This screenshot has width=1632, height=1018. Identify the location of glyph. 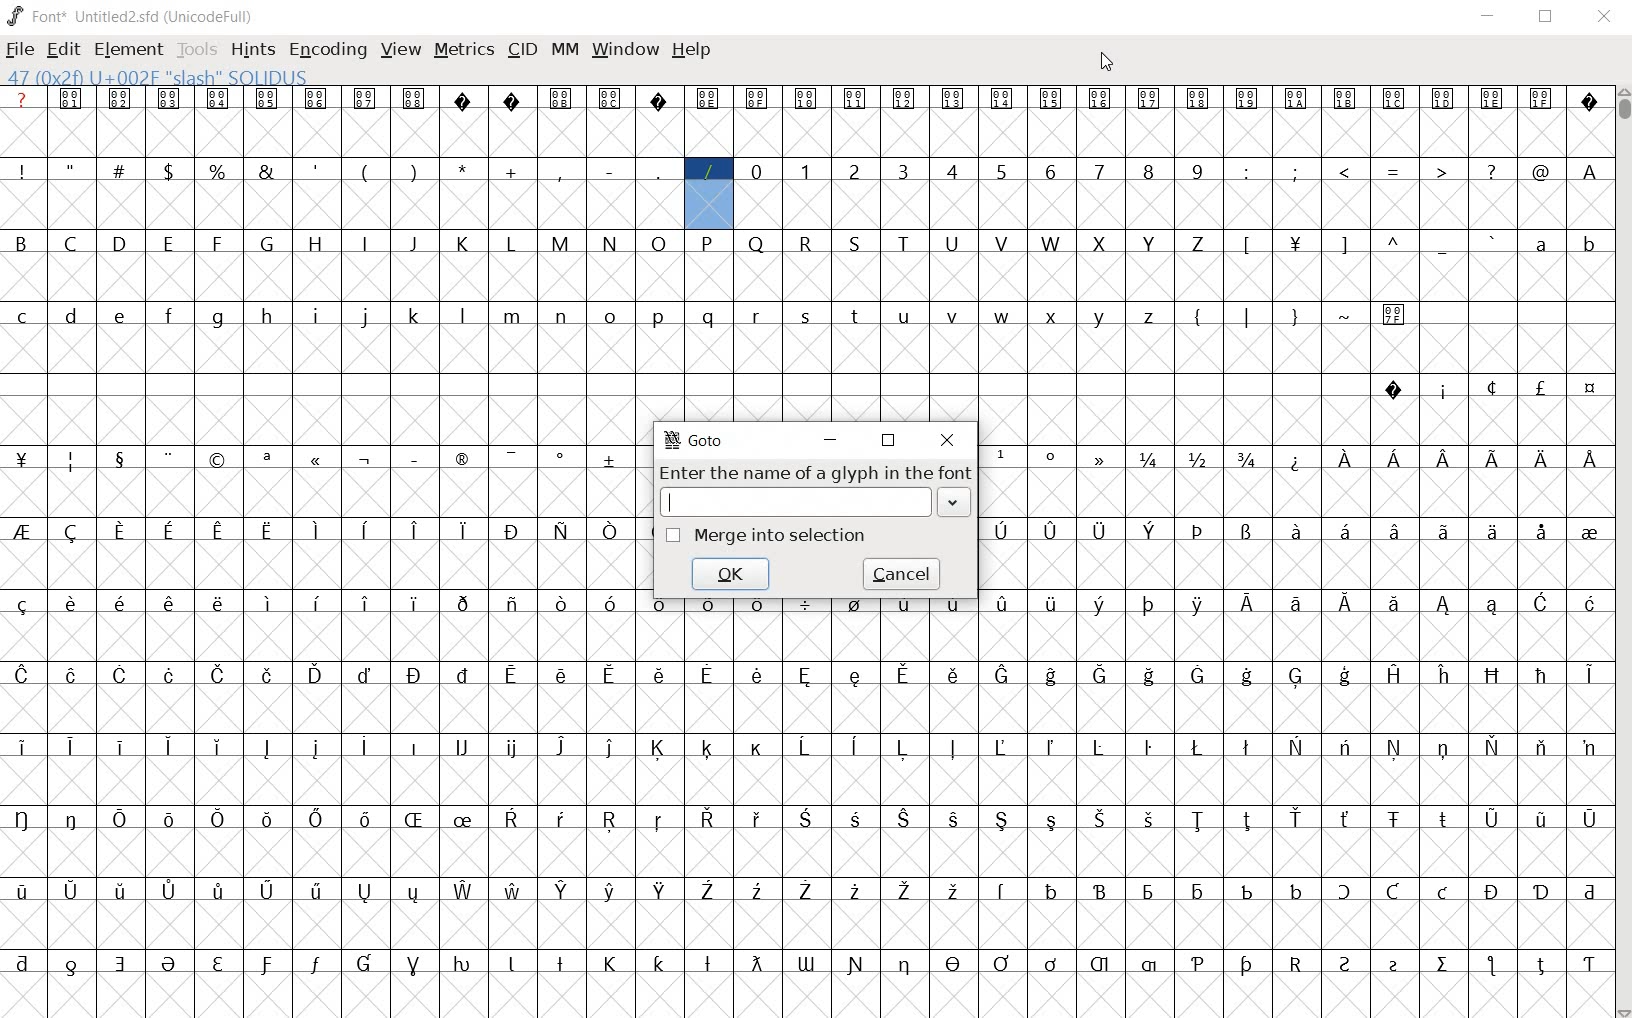
(168, 603).